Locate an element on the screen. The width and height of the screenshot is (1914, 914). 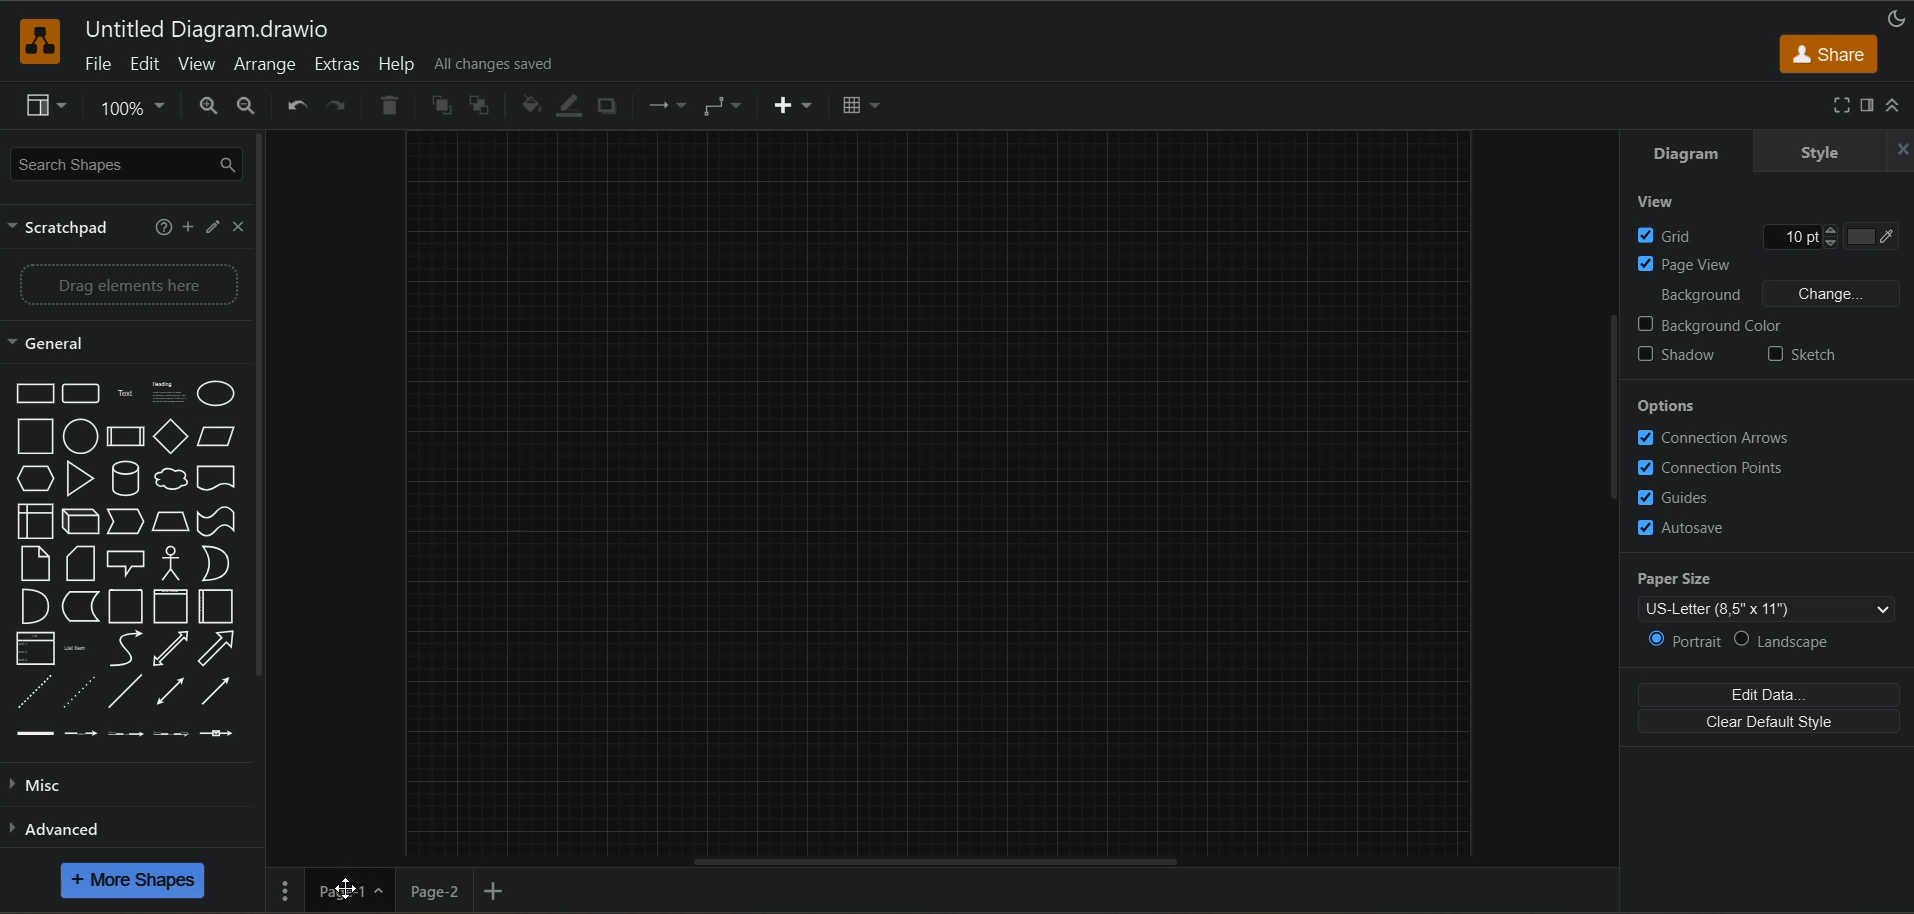
style is located at coordinates (1815, 152).